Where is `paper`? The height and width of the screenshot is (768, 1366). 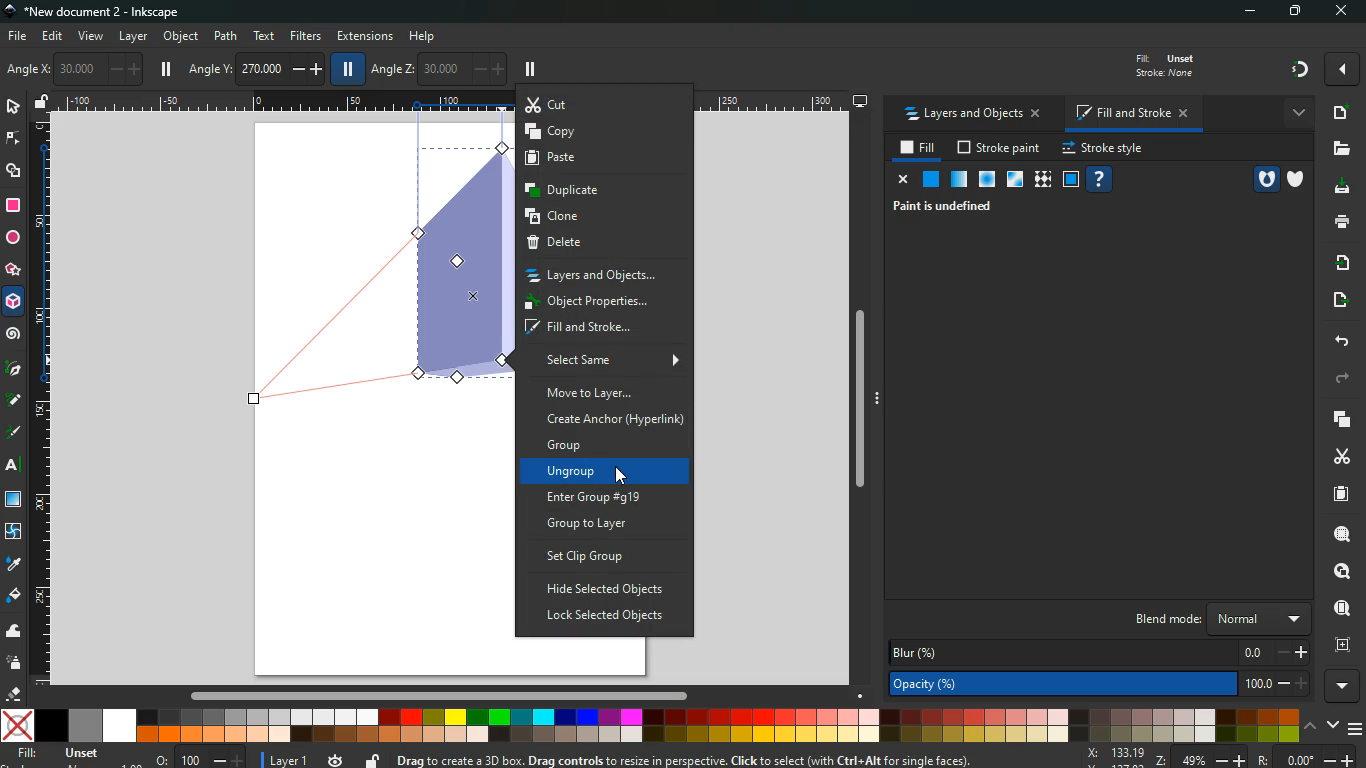 paper is located at coordinates (1339, 494).